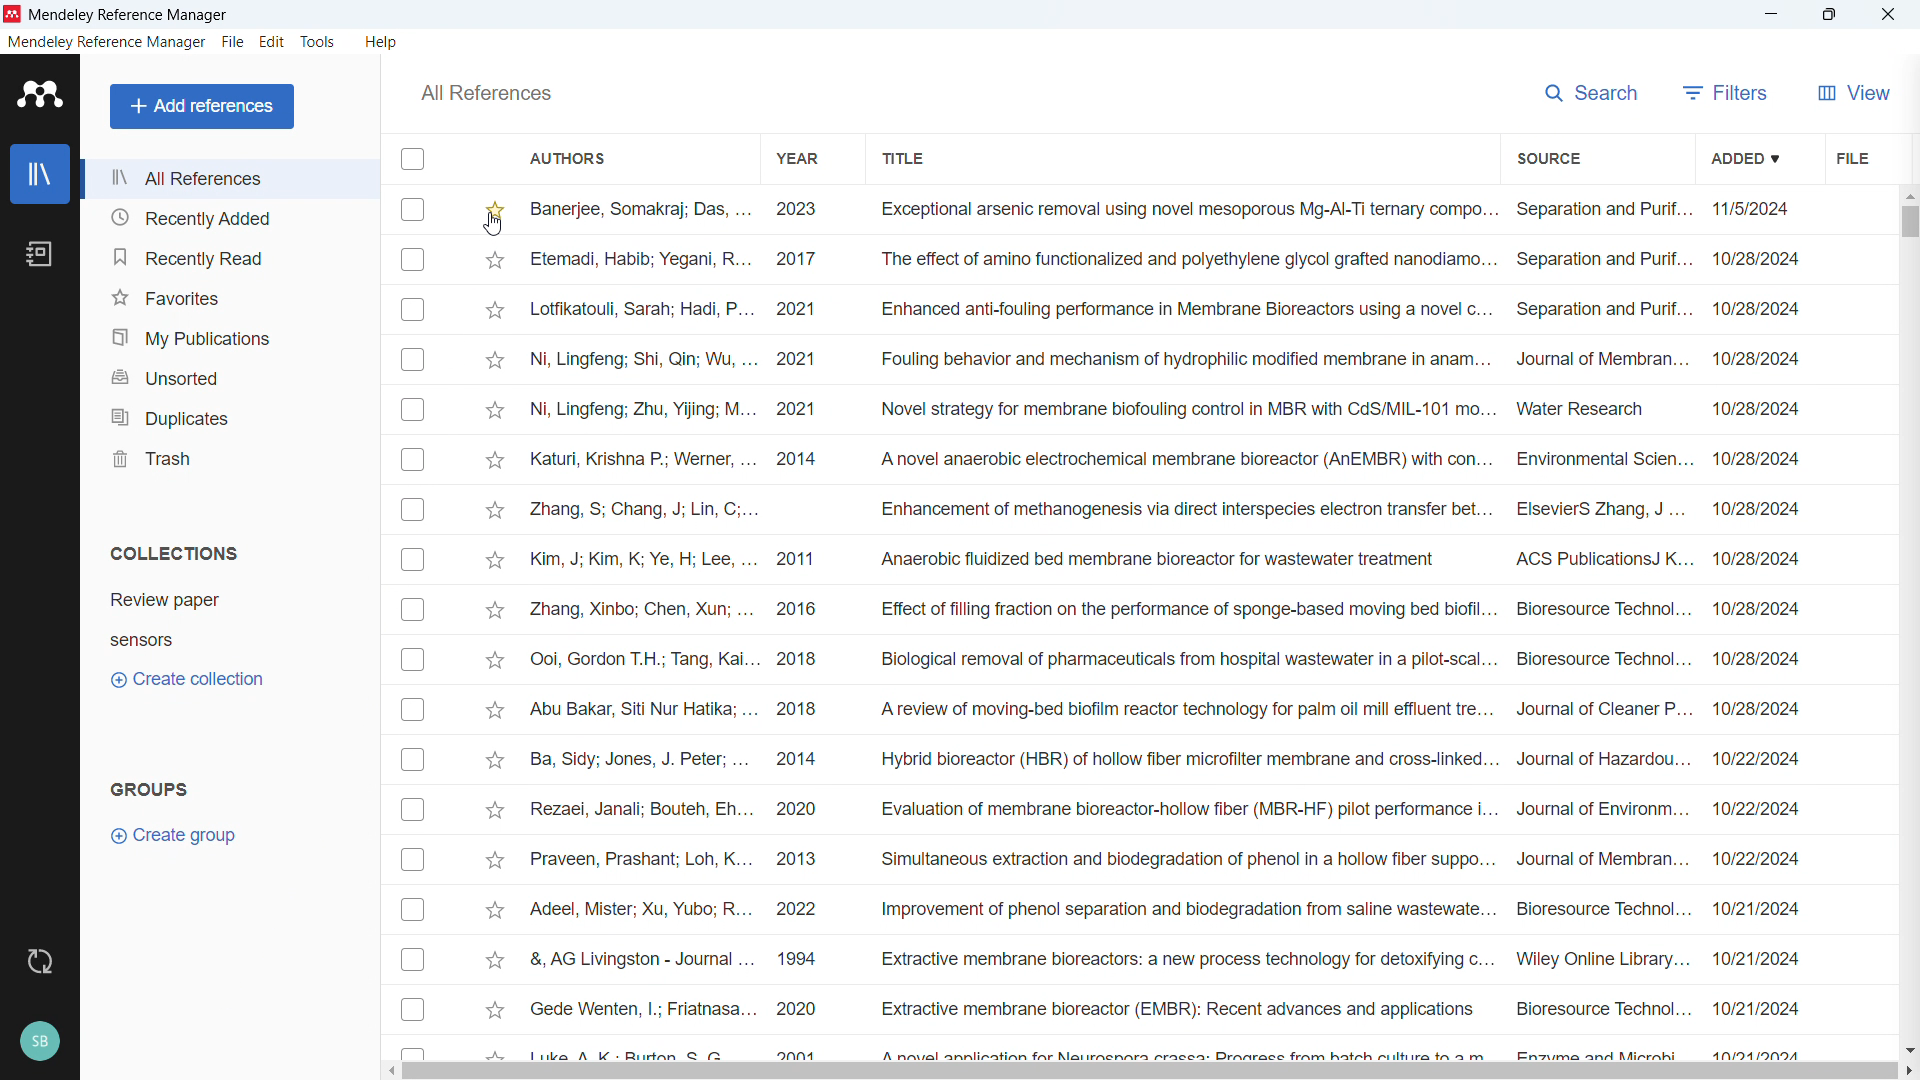 Image resolution: width=1920 pixels, height=1080 pixels. Describe the element at coordinates (491, 626) in the screenshot. I see `Click to starmark individual entry` at that location.